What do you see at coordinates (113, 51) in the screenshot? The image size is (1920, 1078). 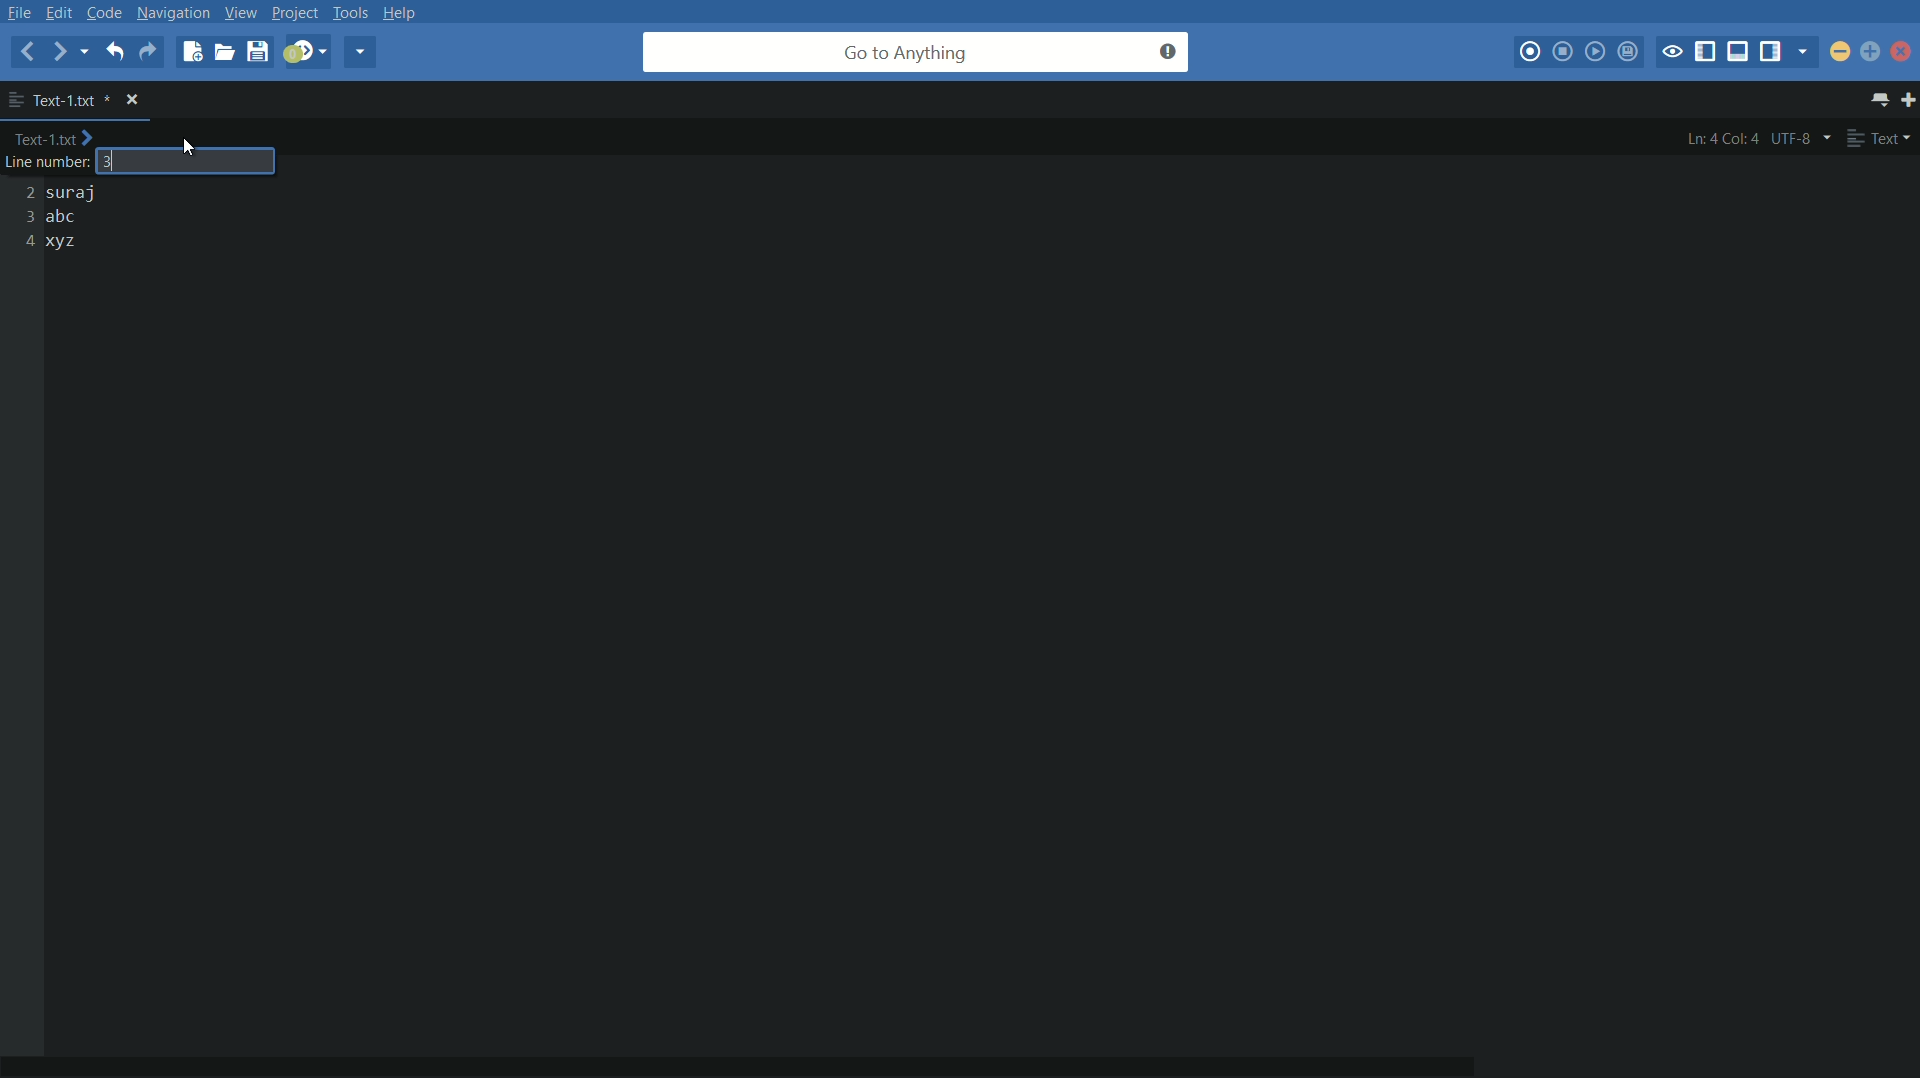 I see `undo` at bounding box center [113, 51].